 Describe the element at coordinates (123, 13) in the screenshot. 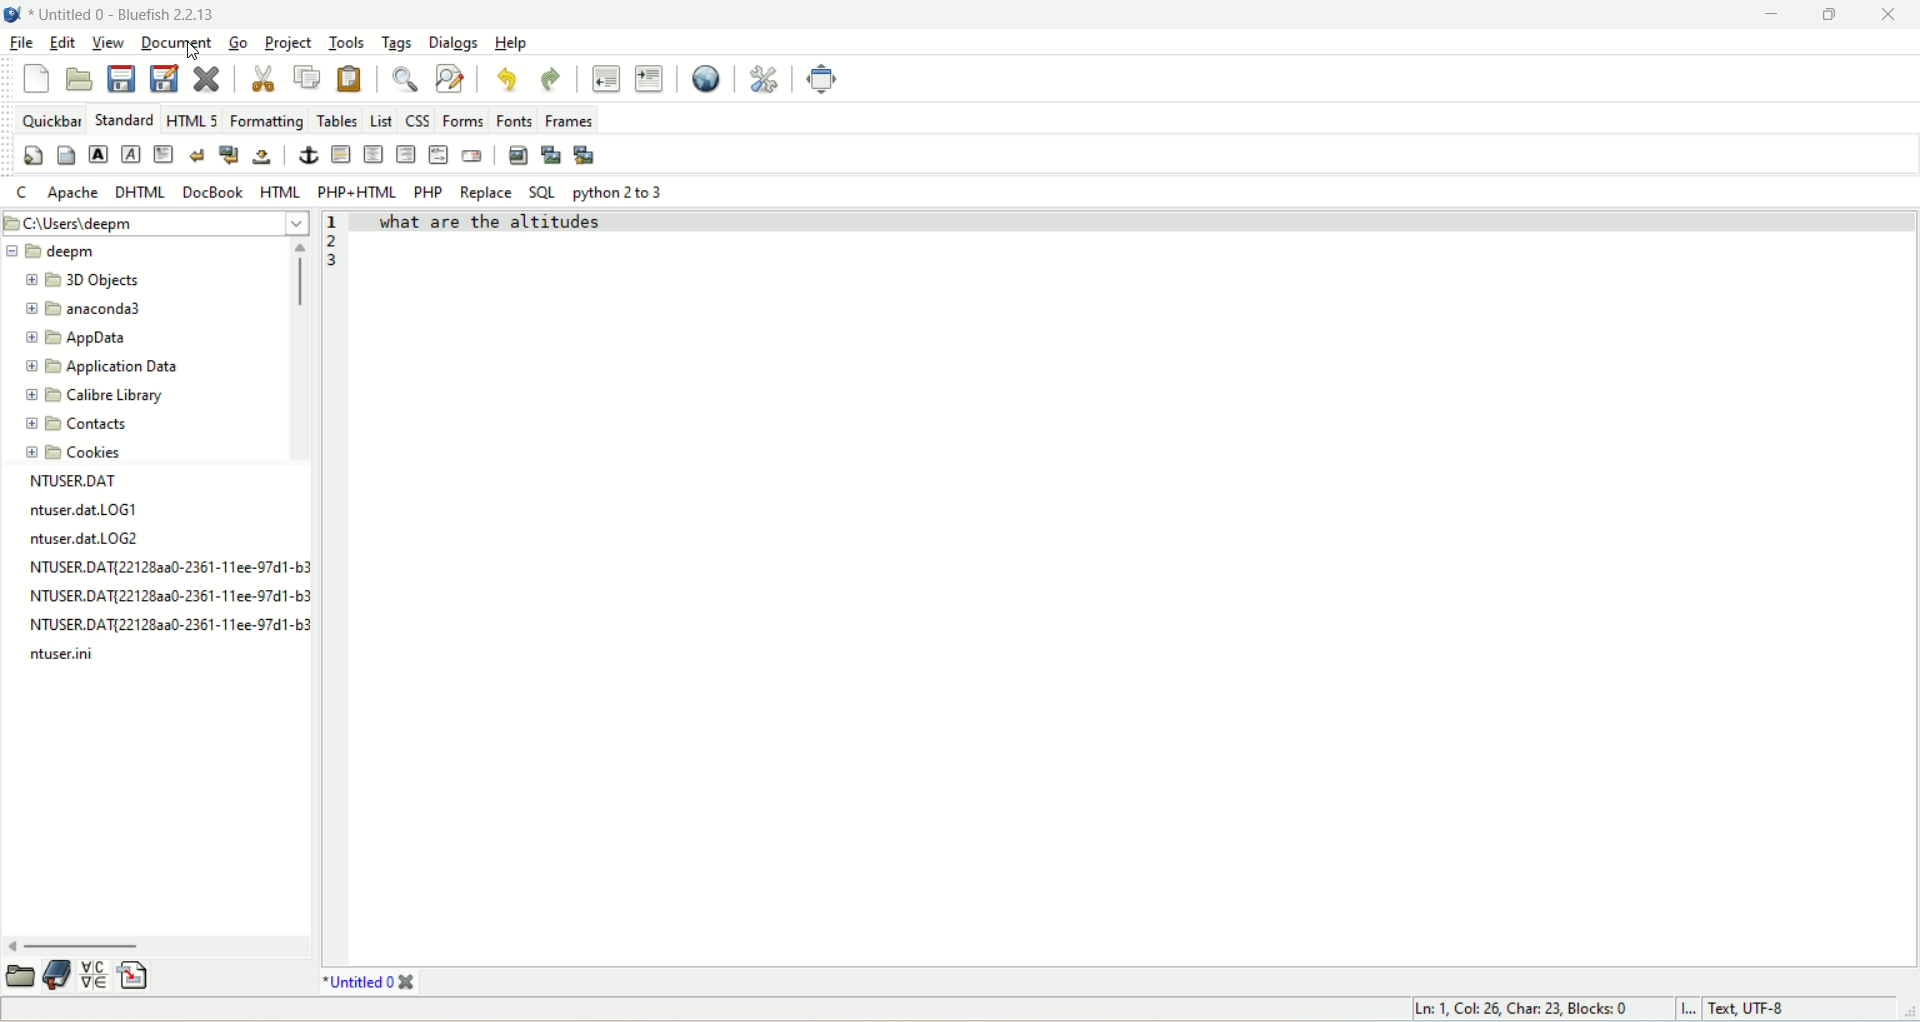

I see `title` at that location.